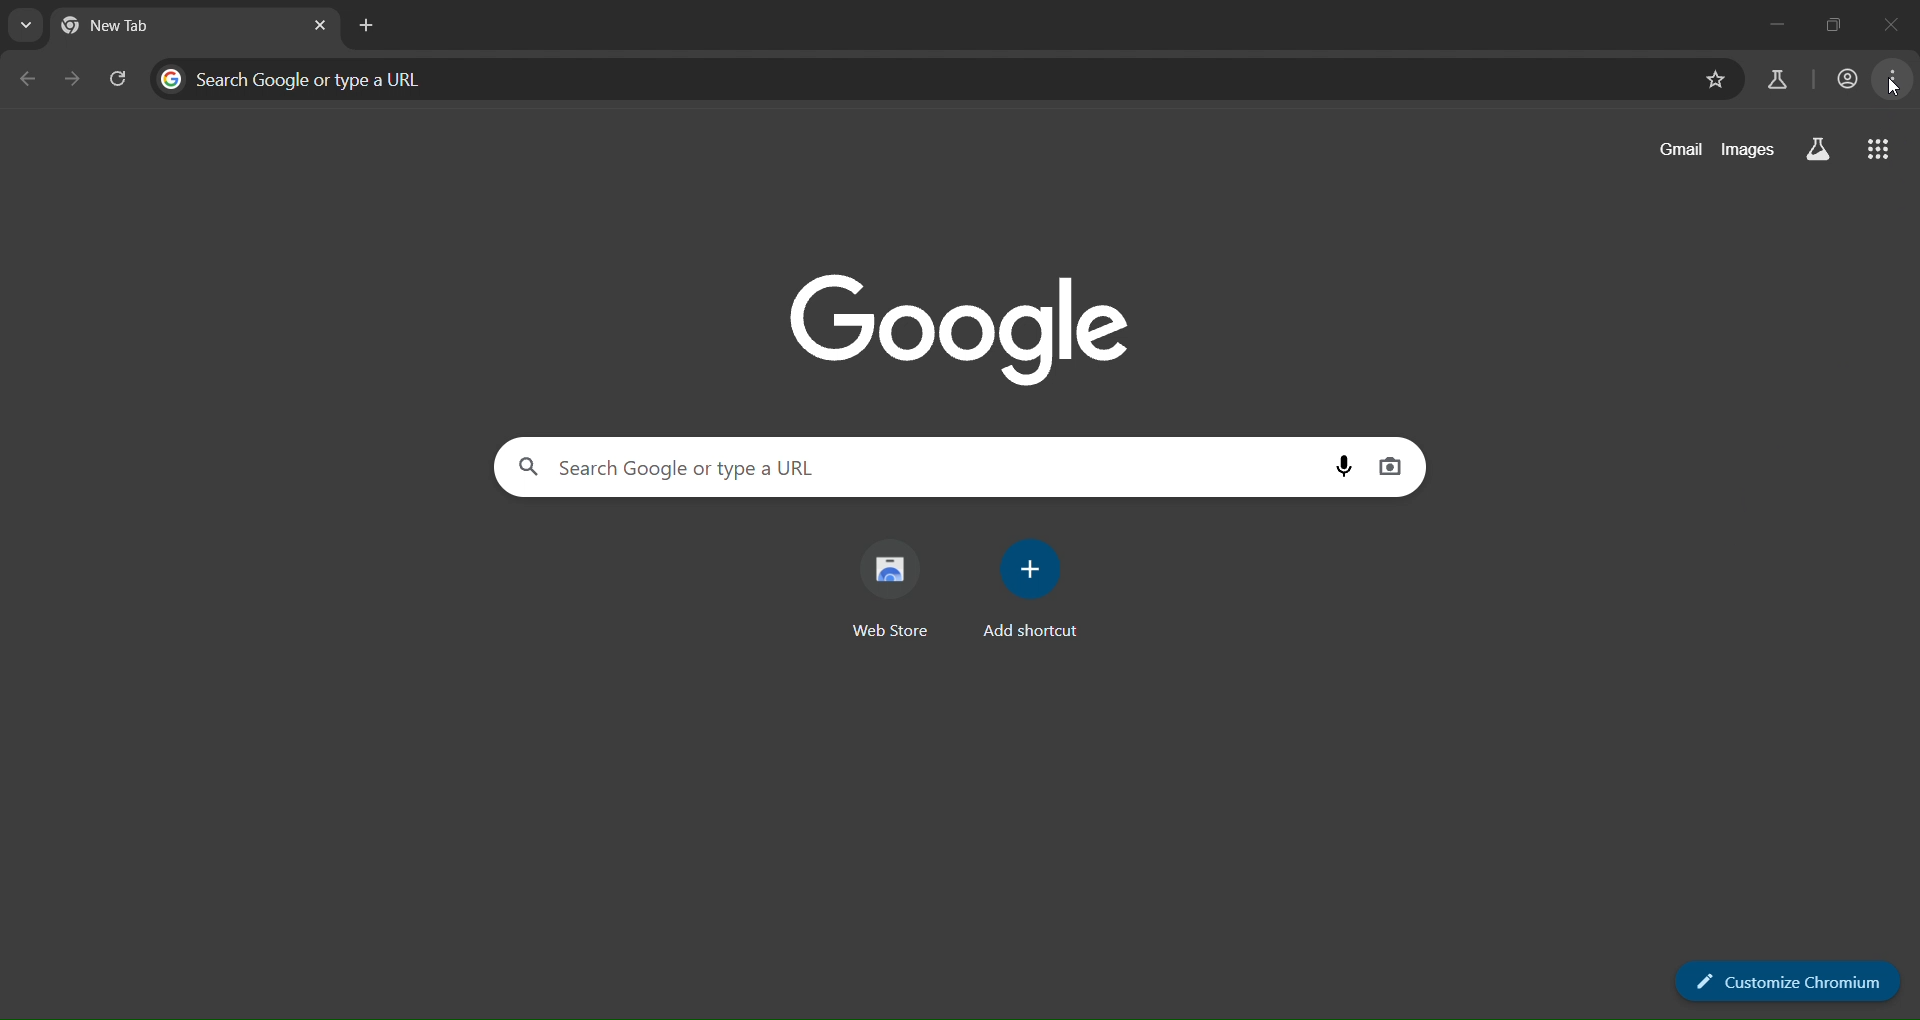 The height and width of the screenshot is (1020, 1920). Describe the element at coordinates (298, 77) in the screenshot. I see `search panel` at that location.